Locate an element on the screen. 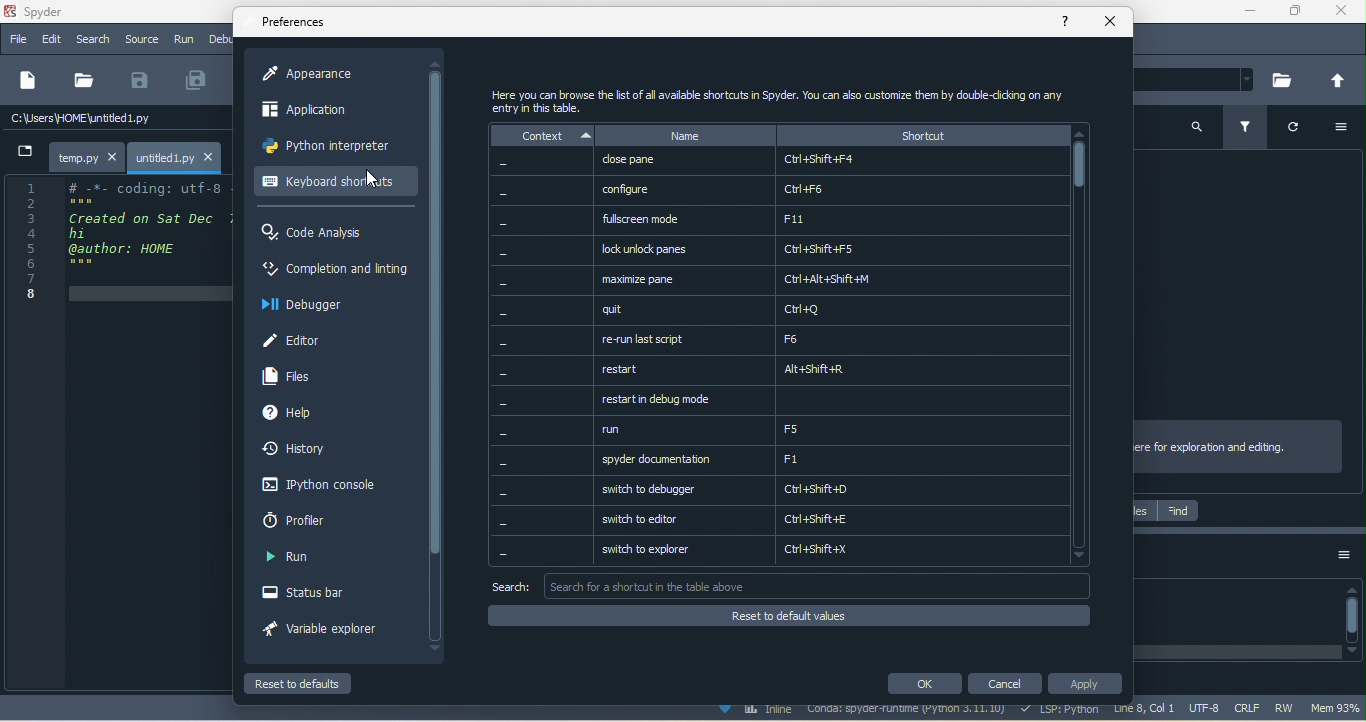  fullscreen mode is located at coordinates (831, 220).